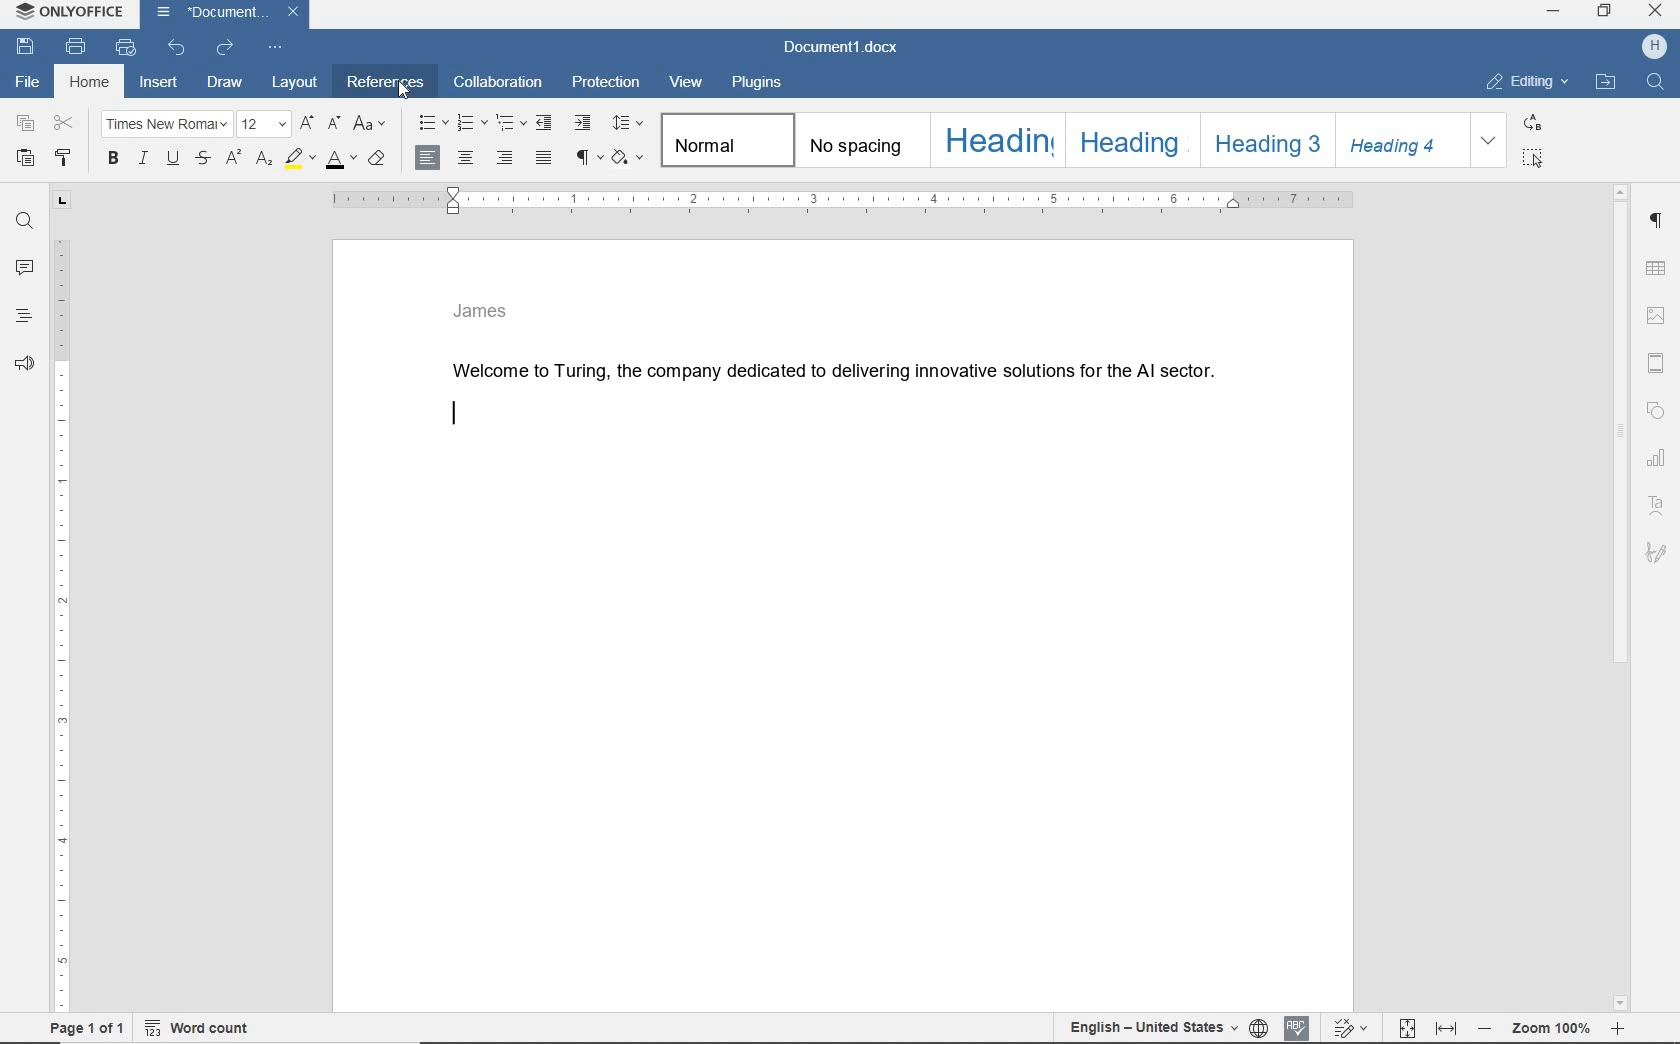 This screenshot has height=1044, width=1680. I want to click on copy, so click(26, 123).